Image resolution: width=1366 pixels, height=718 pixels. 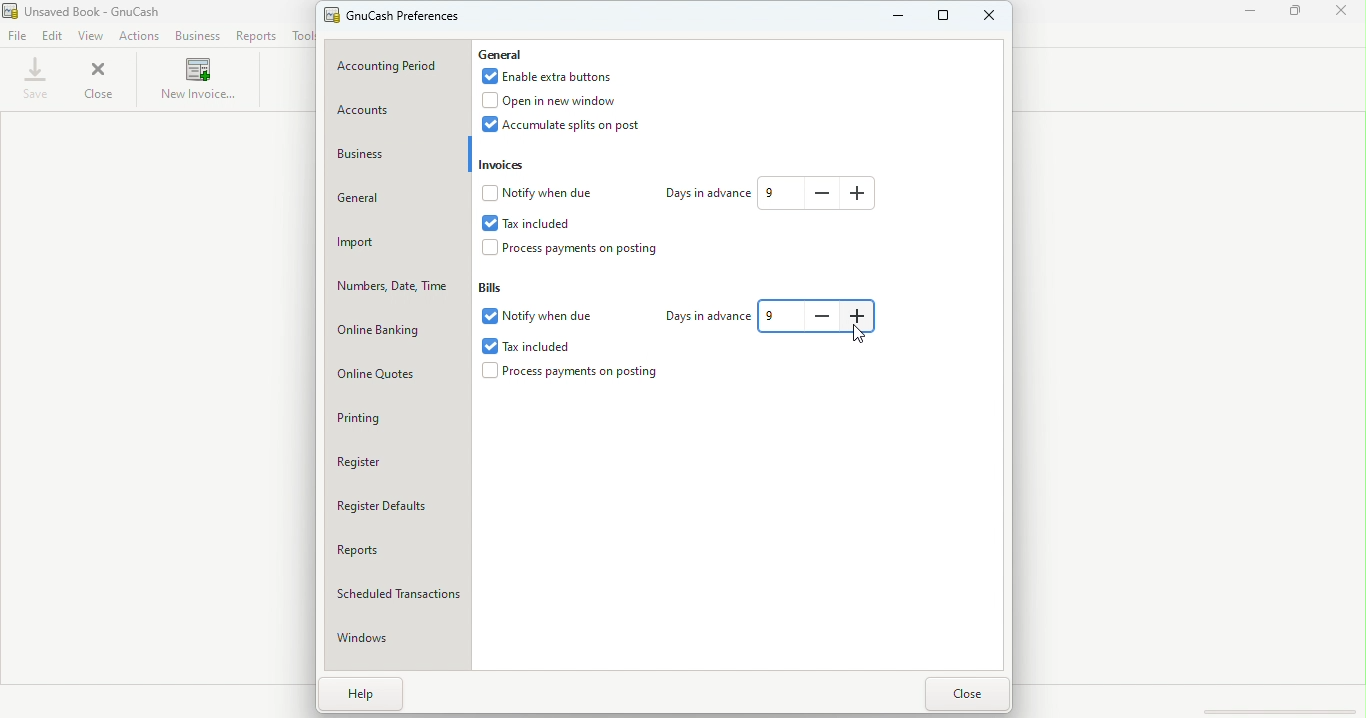 What do you see at coordinates (898, 19) in the screenshot?
I see `Minimize` at bounding box center [898, 19].